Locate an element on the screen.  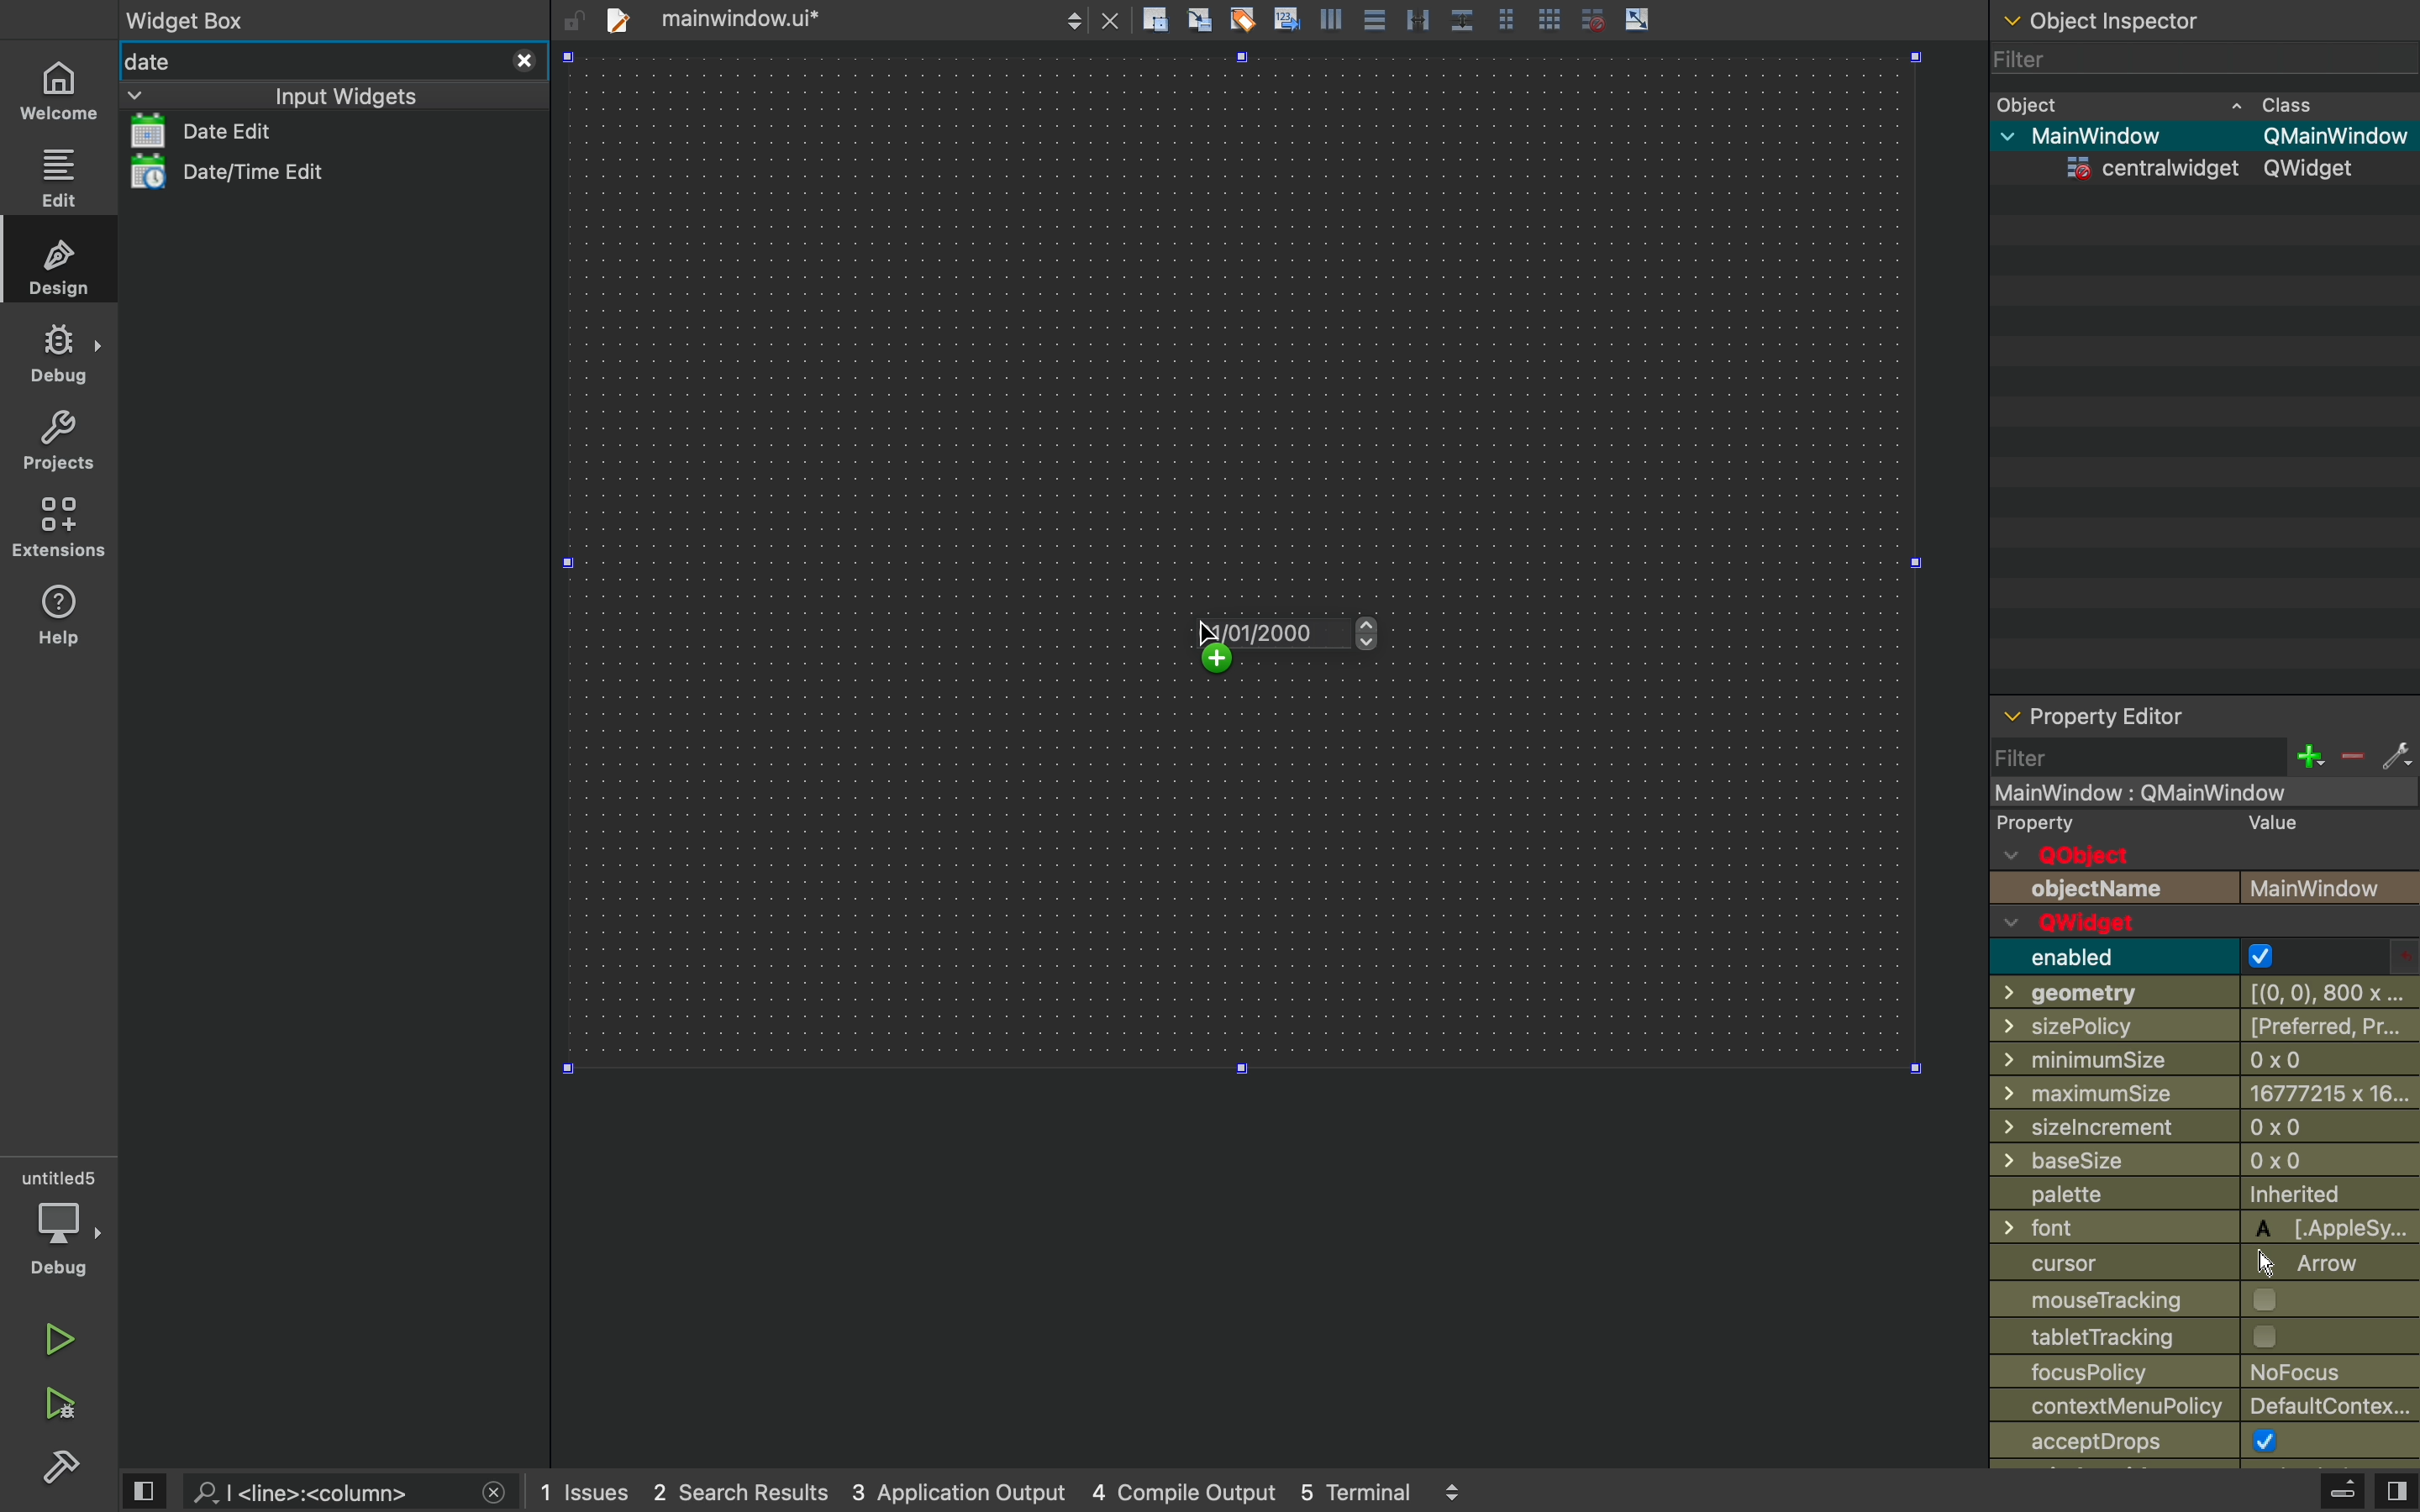
object is located at coordinates (2180, 102).